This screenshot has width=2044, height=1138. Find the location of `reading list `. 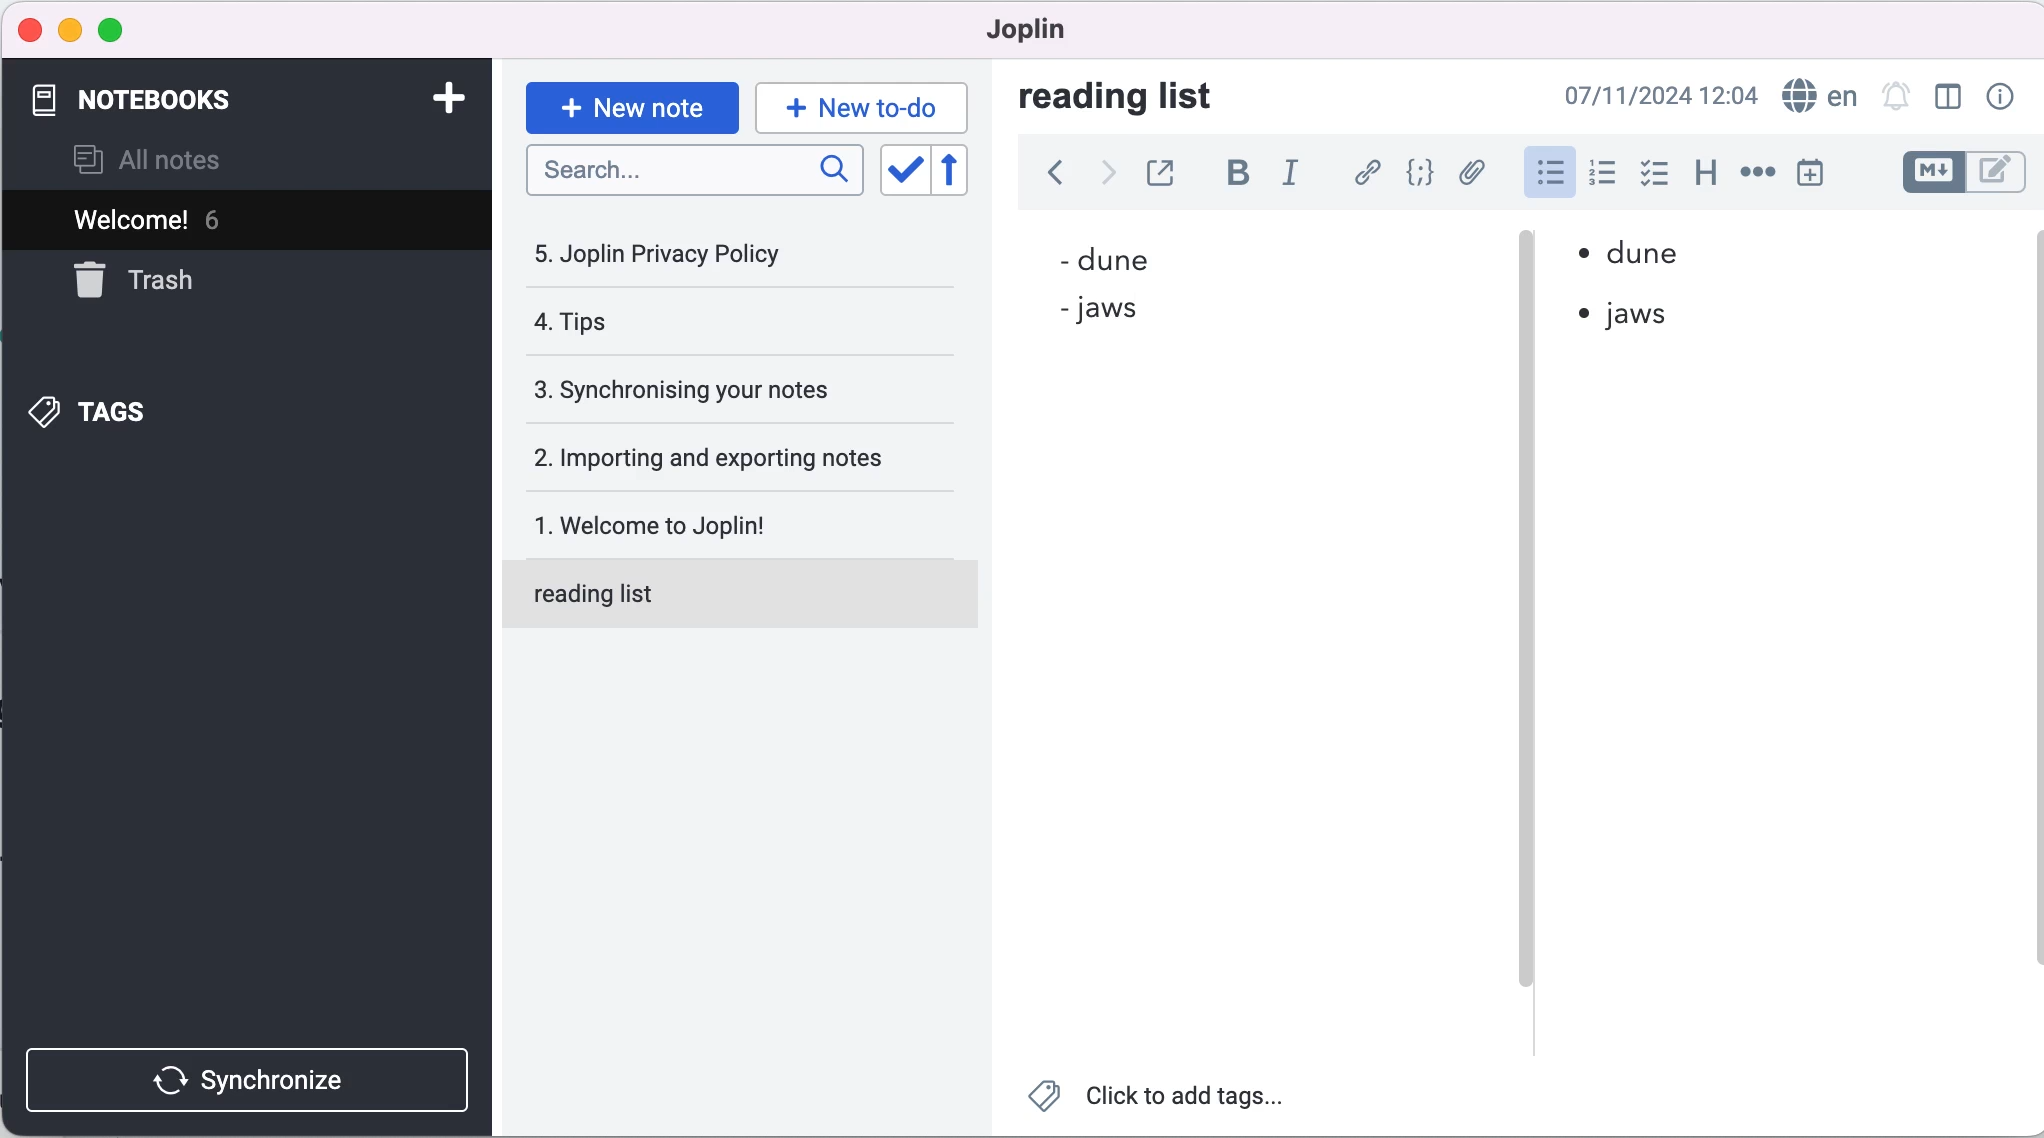

reading list  is located at coordinates (746, 592).